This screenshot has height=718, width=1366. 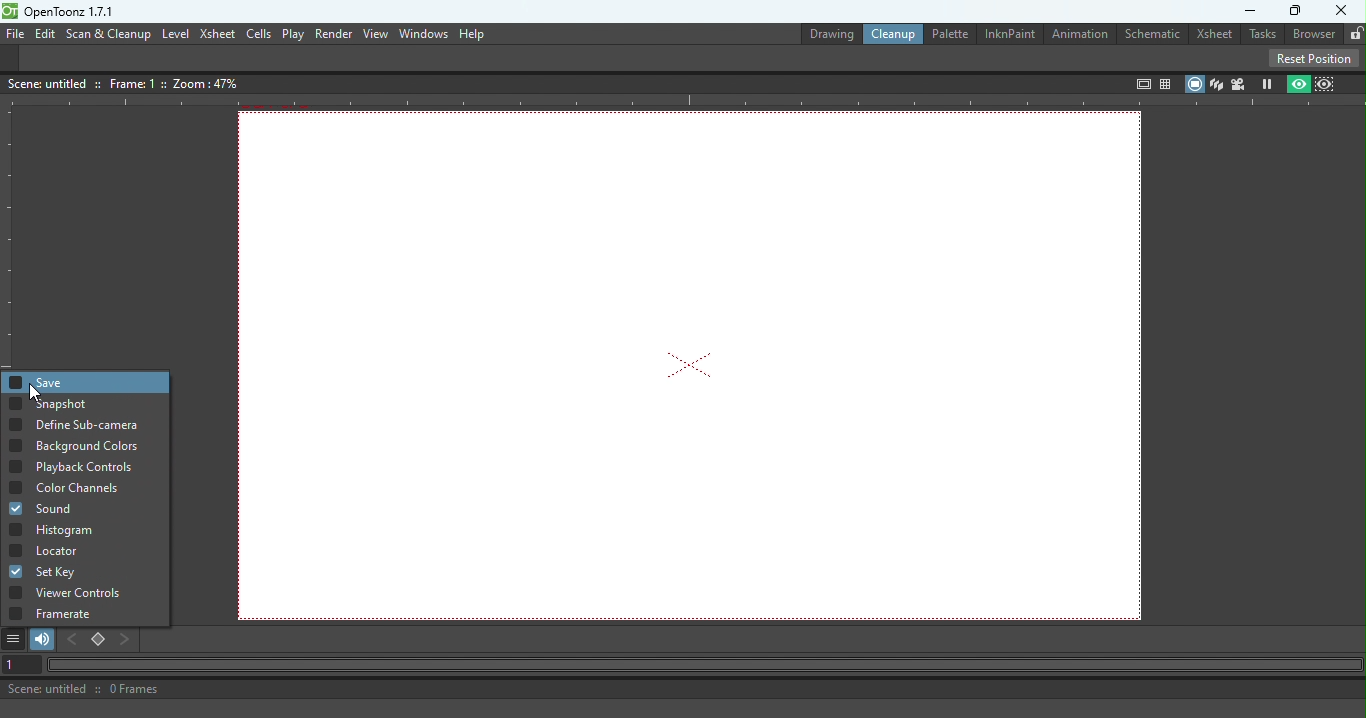 What do you see at coordinates (683, 102) in the screenshot?
I see `Horizontal ruler` at bounding box center [683, 102].